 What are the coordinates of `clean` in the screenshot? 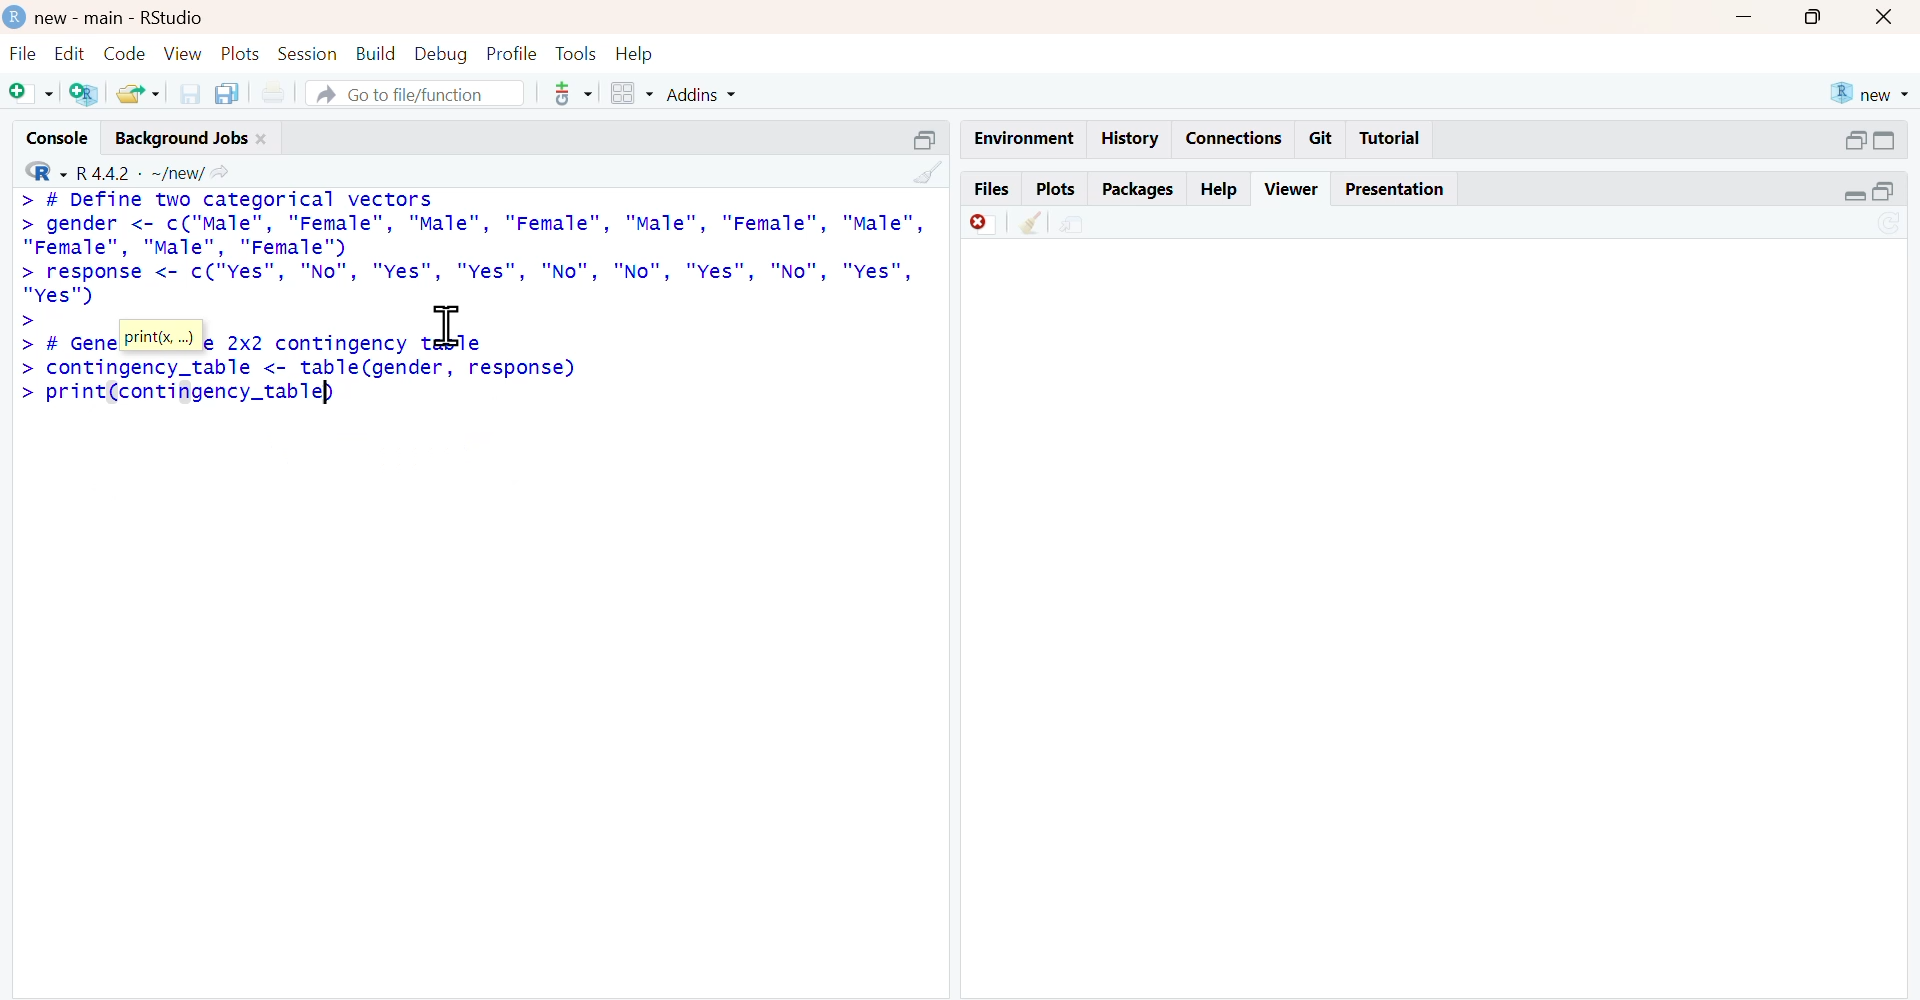 It's located at (1031, 223).